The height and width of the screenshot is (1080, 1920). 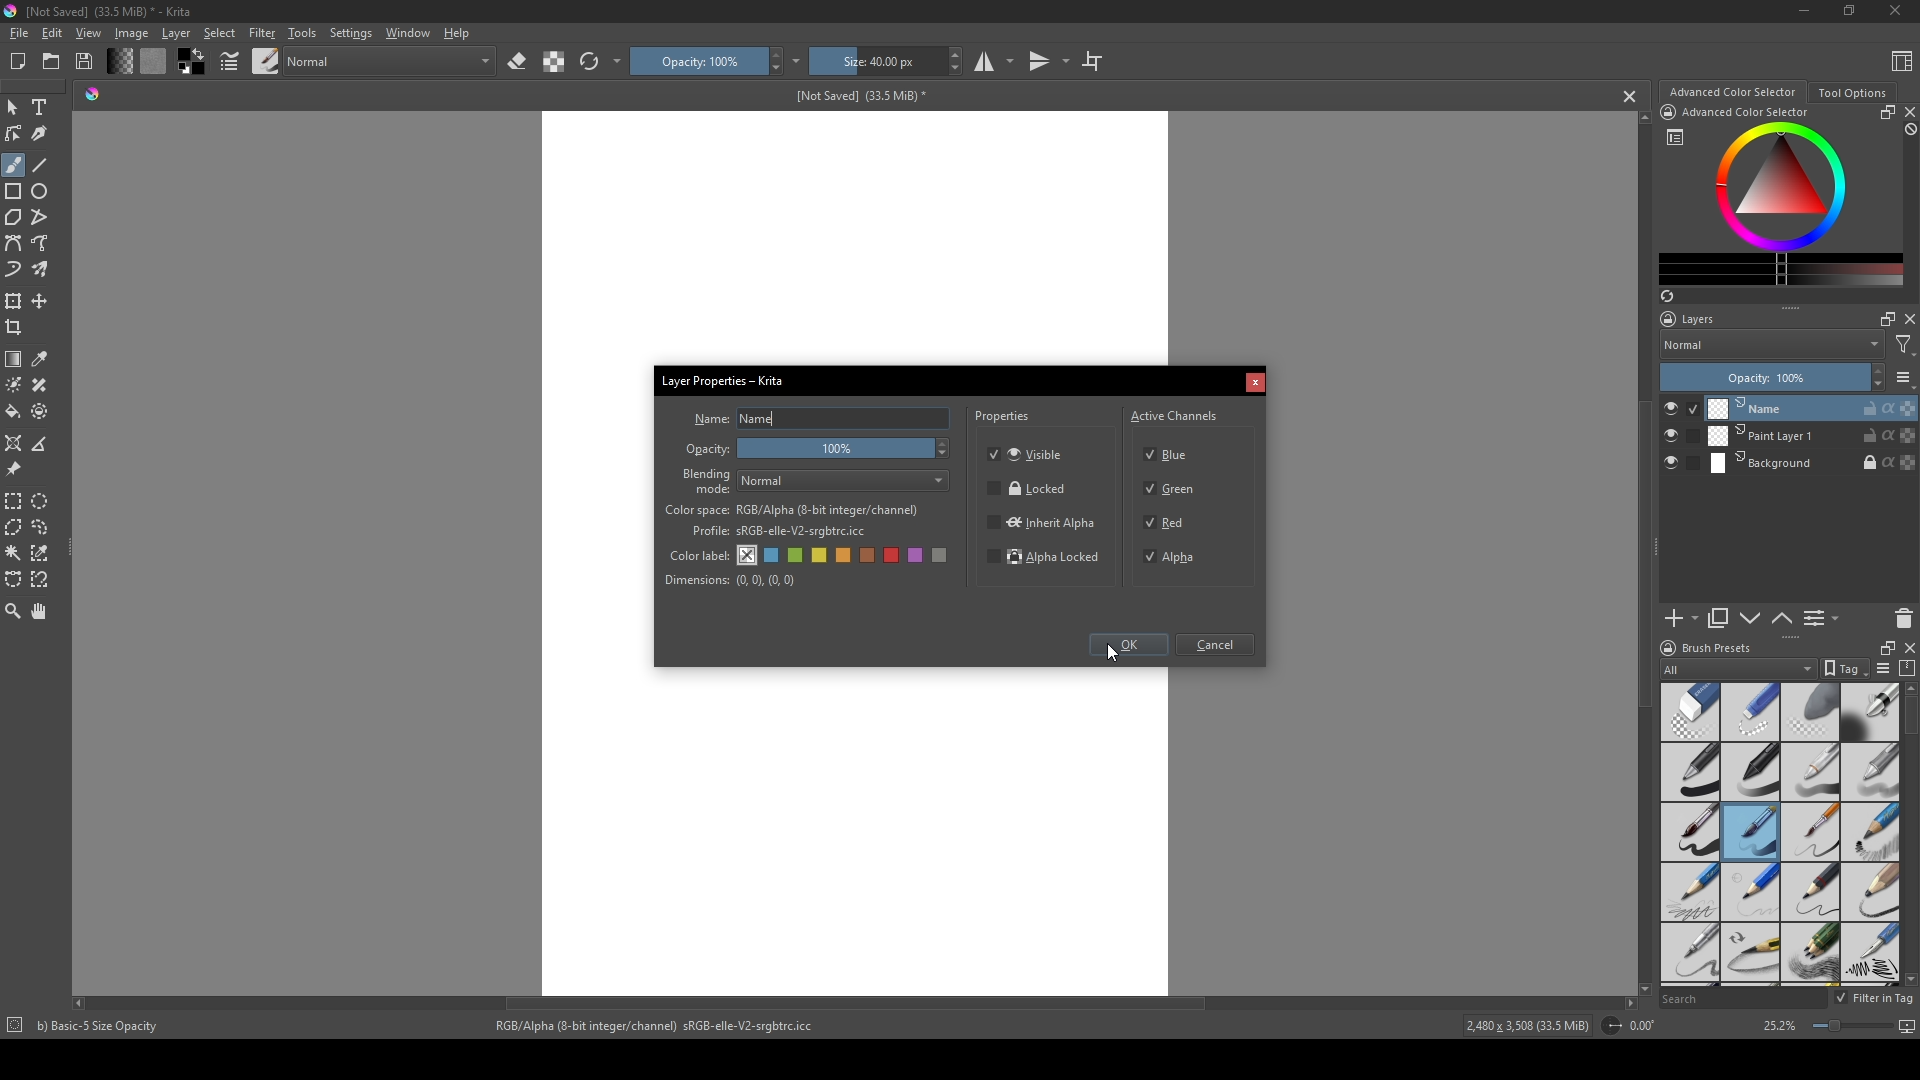 I want to click on View, so click(x=89, y=33).